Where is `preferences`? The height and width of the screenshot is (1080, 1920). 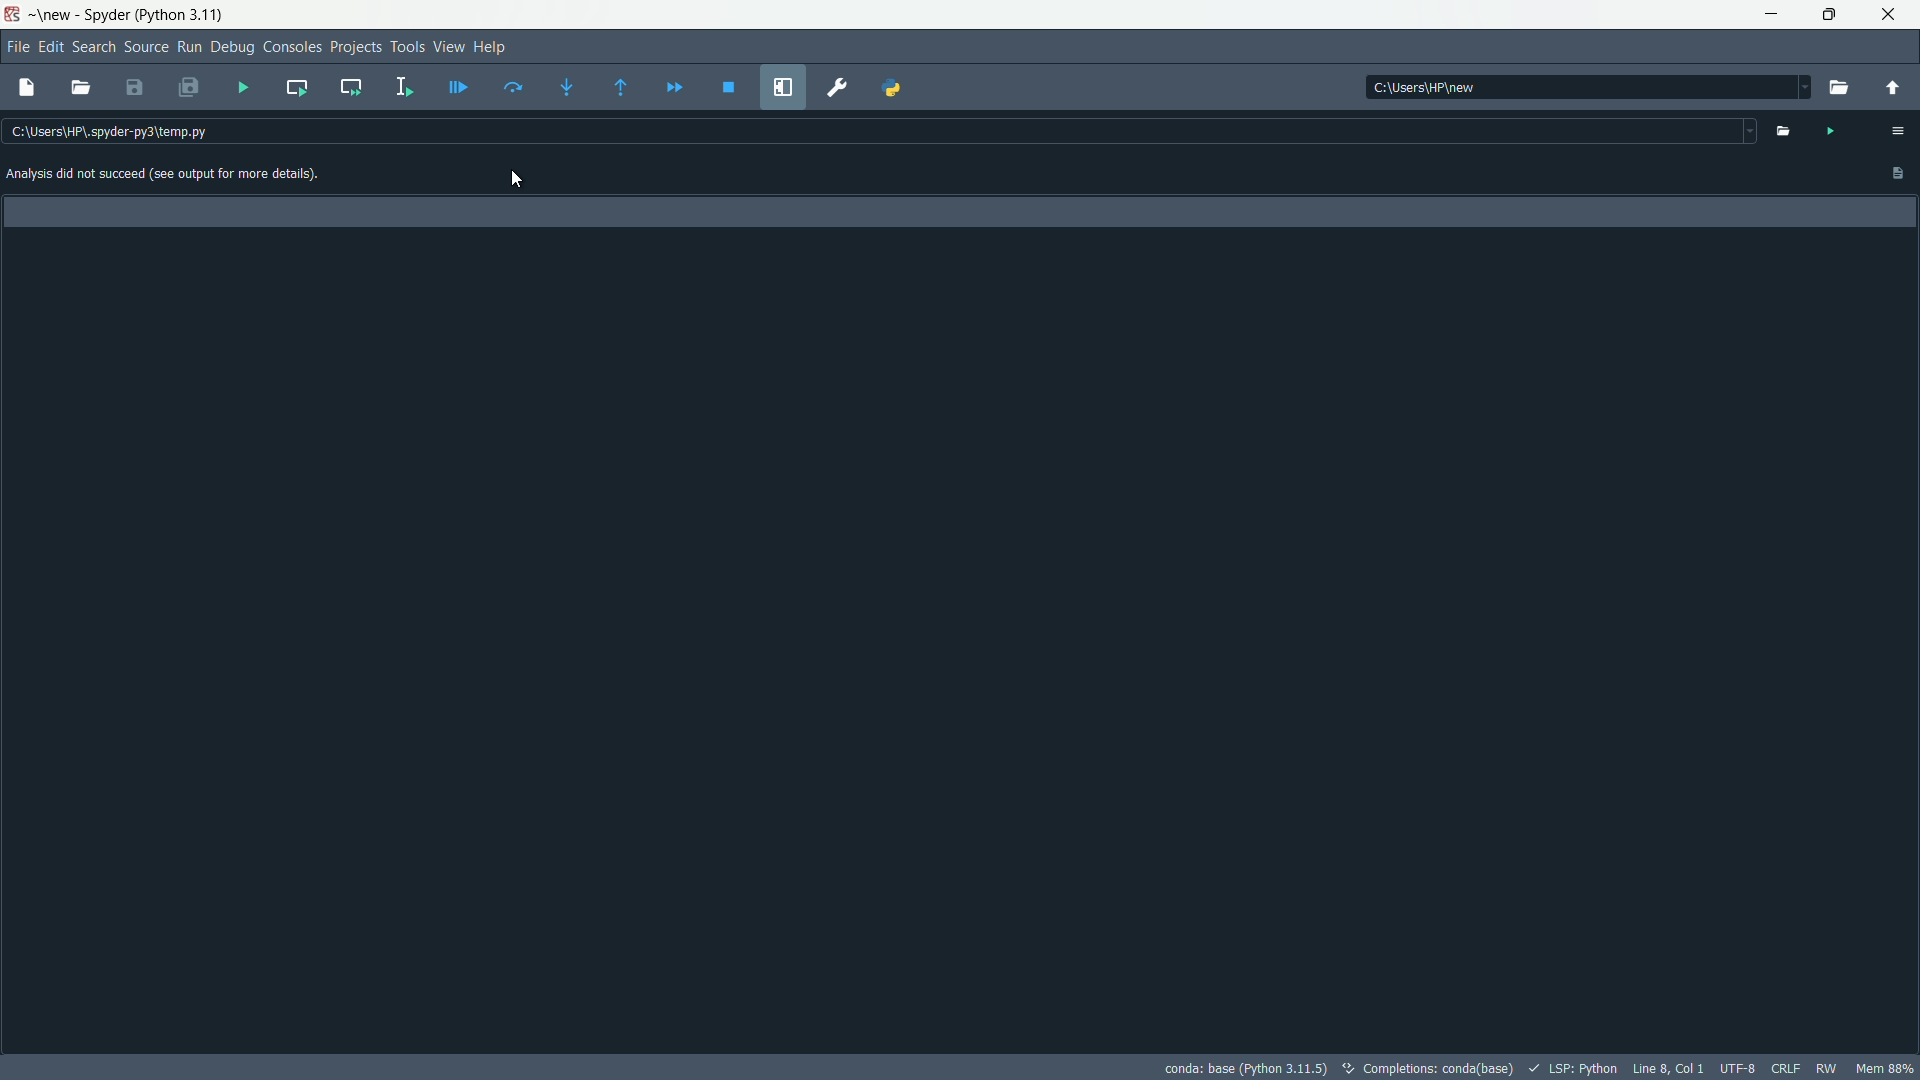 preferences is located at coordinates (838, 88).